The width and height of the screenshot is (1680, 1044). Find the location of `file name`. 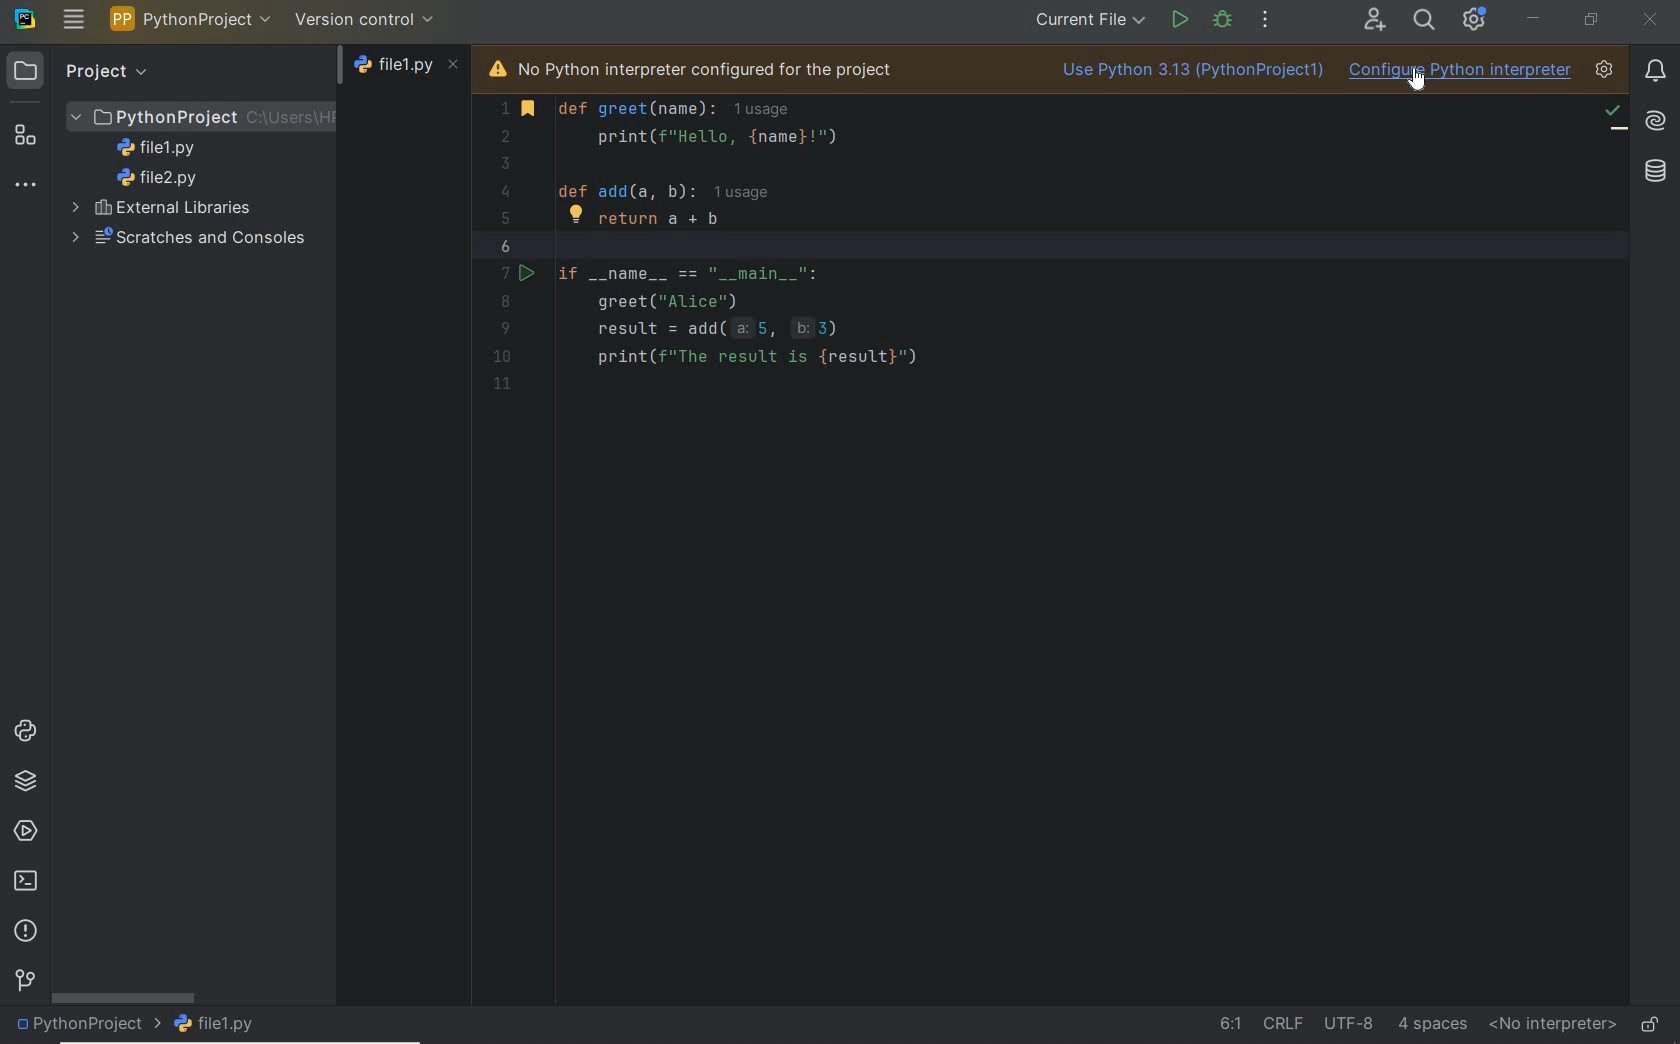

file name is located at coordinates (408, 70).